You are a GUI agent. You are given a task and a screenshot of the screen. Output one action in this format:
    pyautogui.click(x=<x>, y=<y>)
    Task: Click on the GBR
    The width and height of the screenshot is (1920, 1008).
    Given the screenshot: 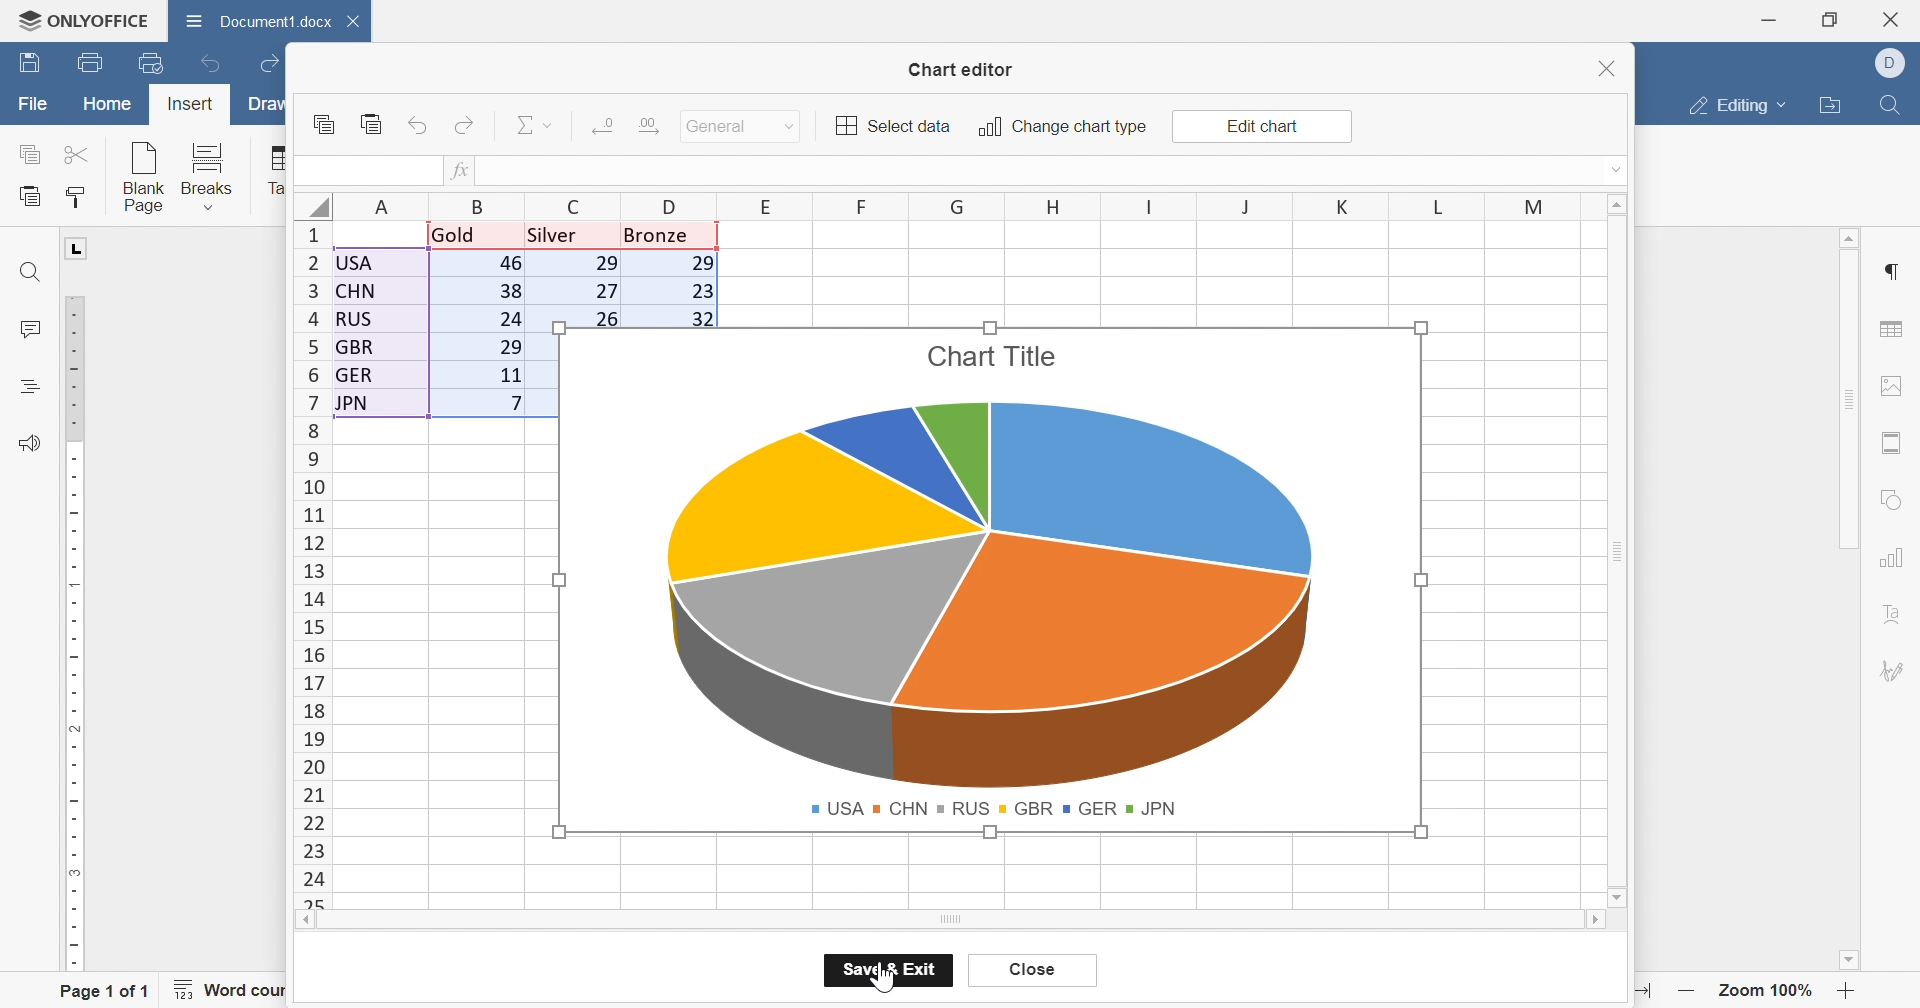 What is the action you would take?
    pyautogui.click(x=361, y=348)
    